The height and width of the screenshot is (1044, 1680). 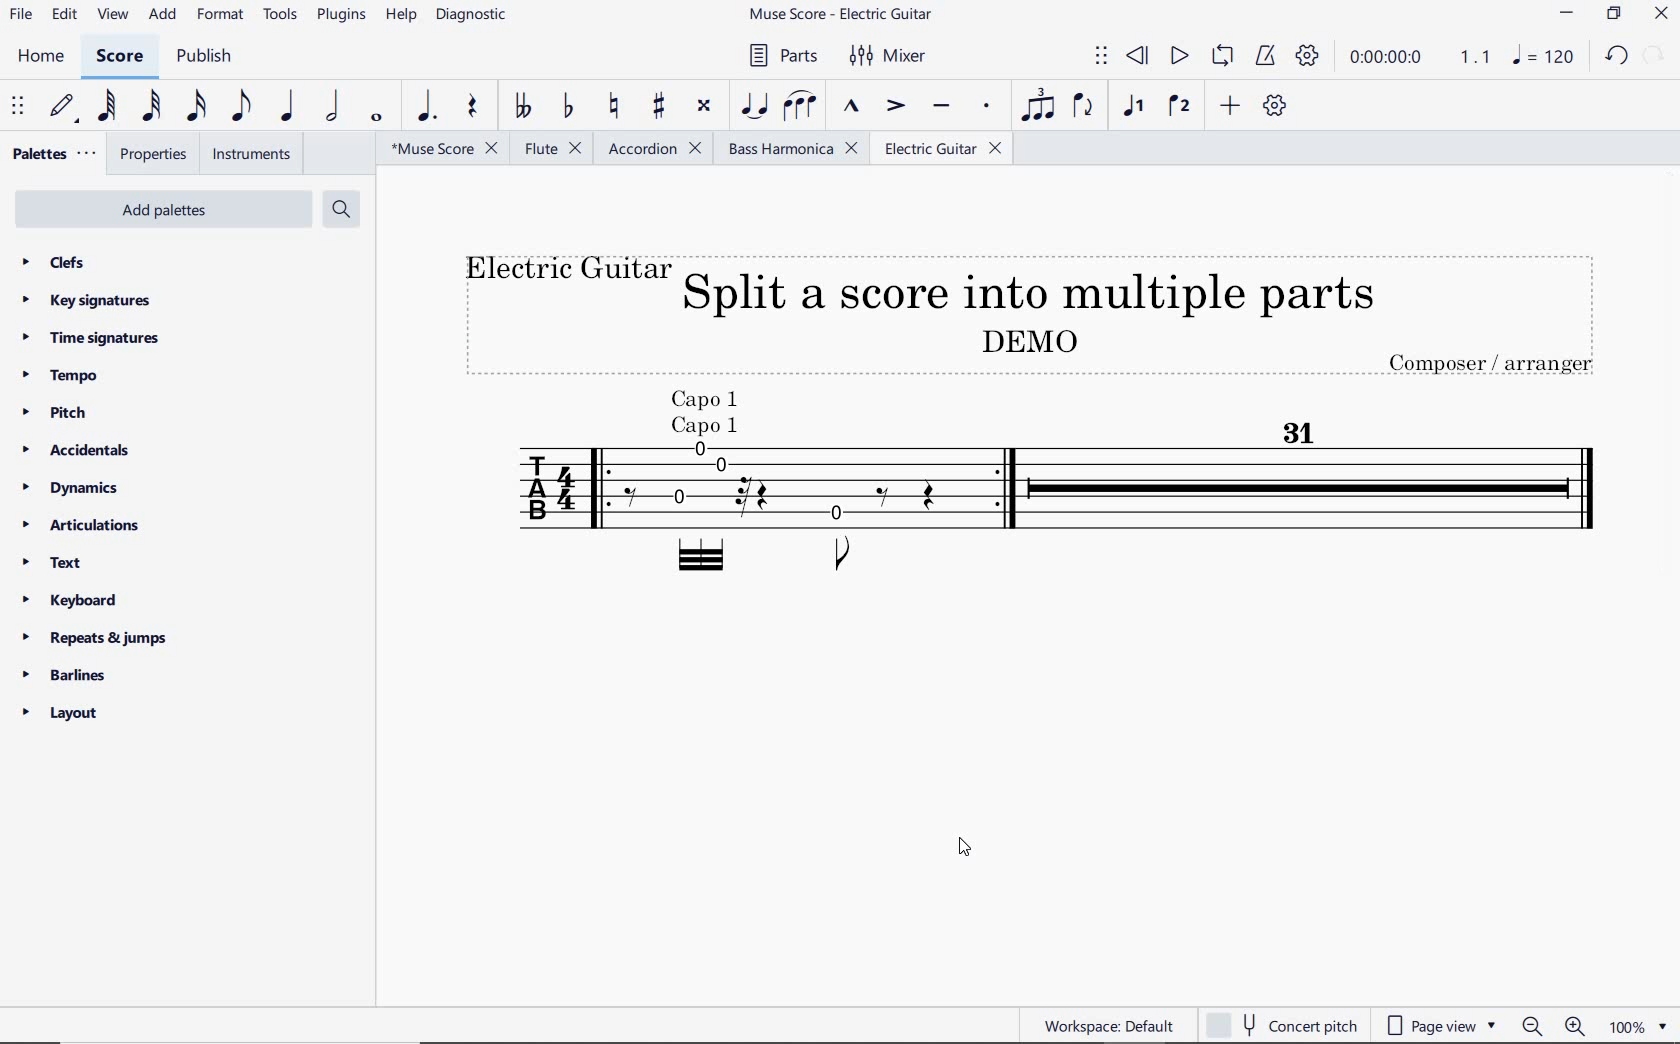 I want to click on Title (electric guitar), so click(x=1026, y=312).